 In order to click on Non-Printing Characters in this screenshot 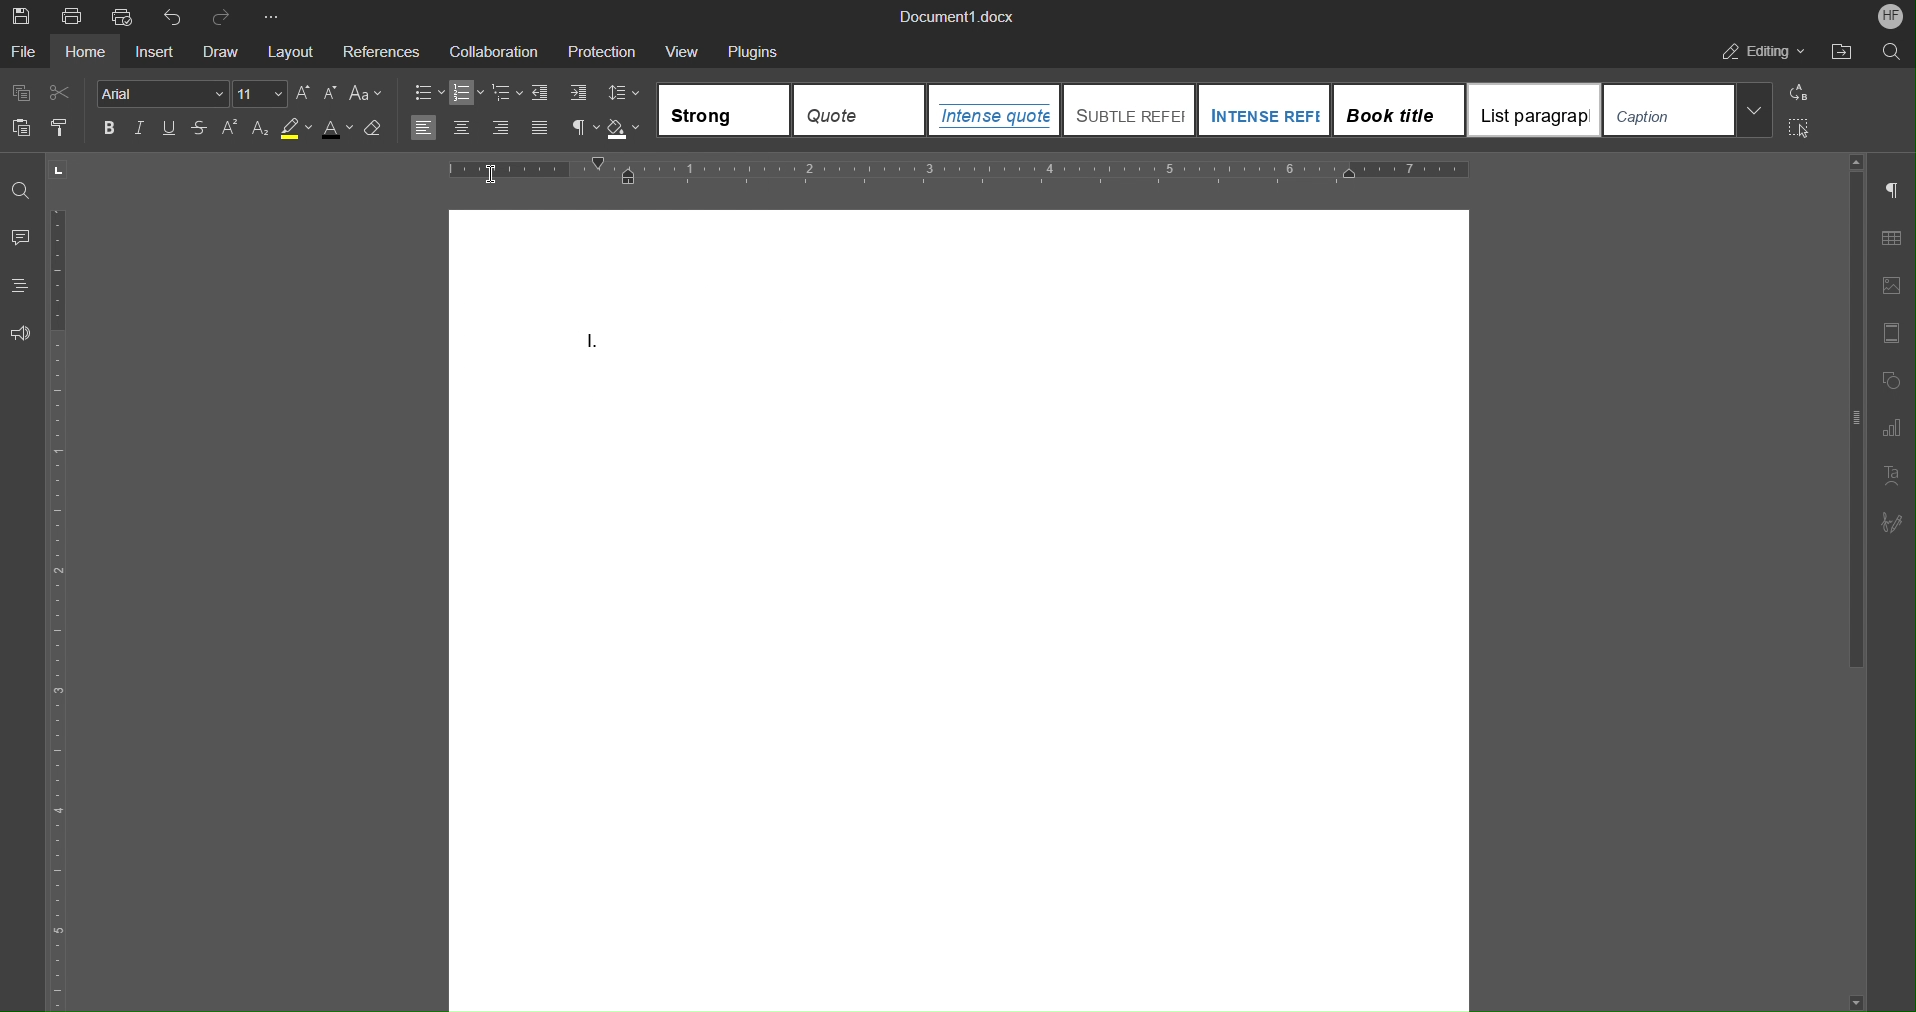, I will do `click(584, 129)`.